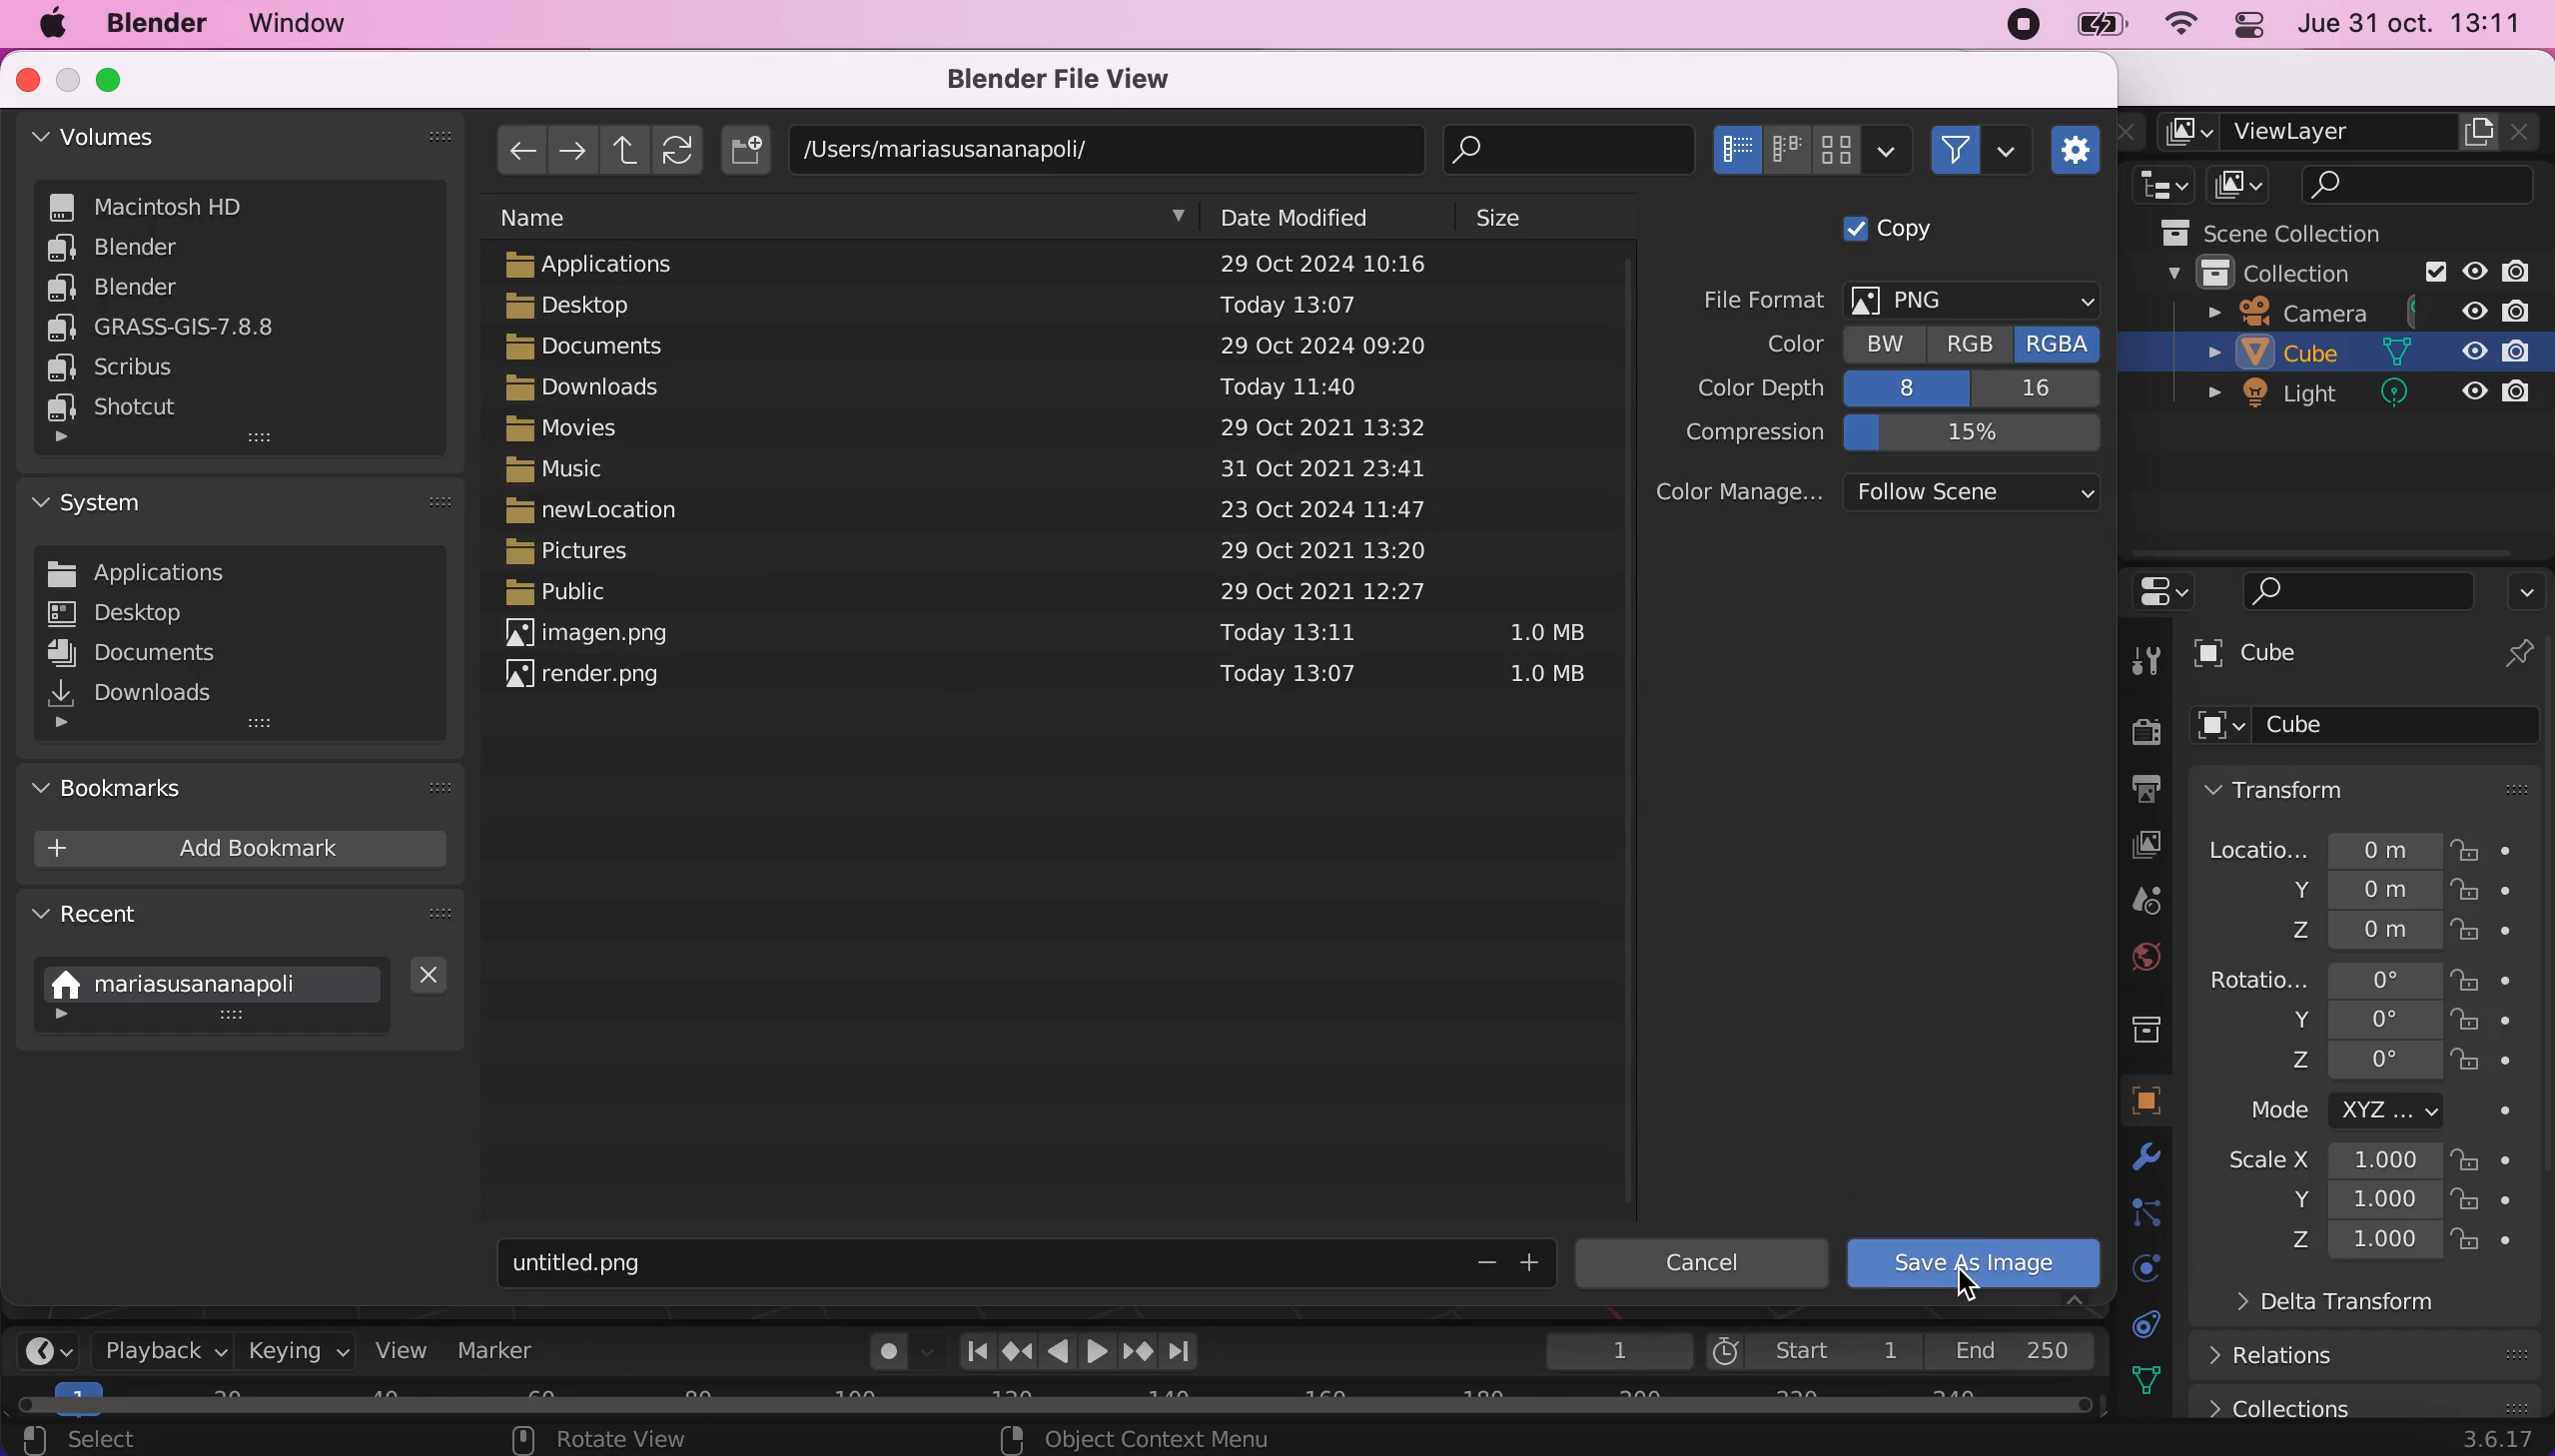 The width and height of the screenshot is (2555, 1456). I want to click on filter files, so click(1983, 150).